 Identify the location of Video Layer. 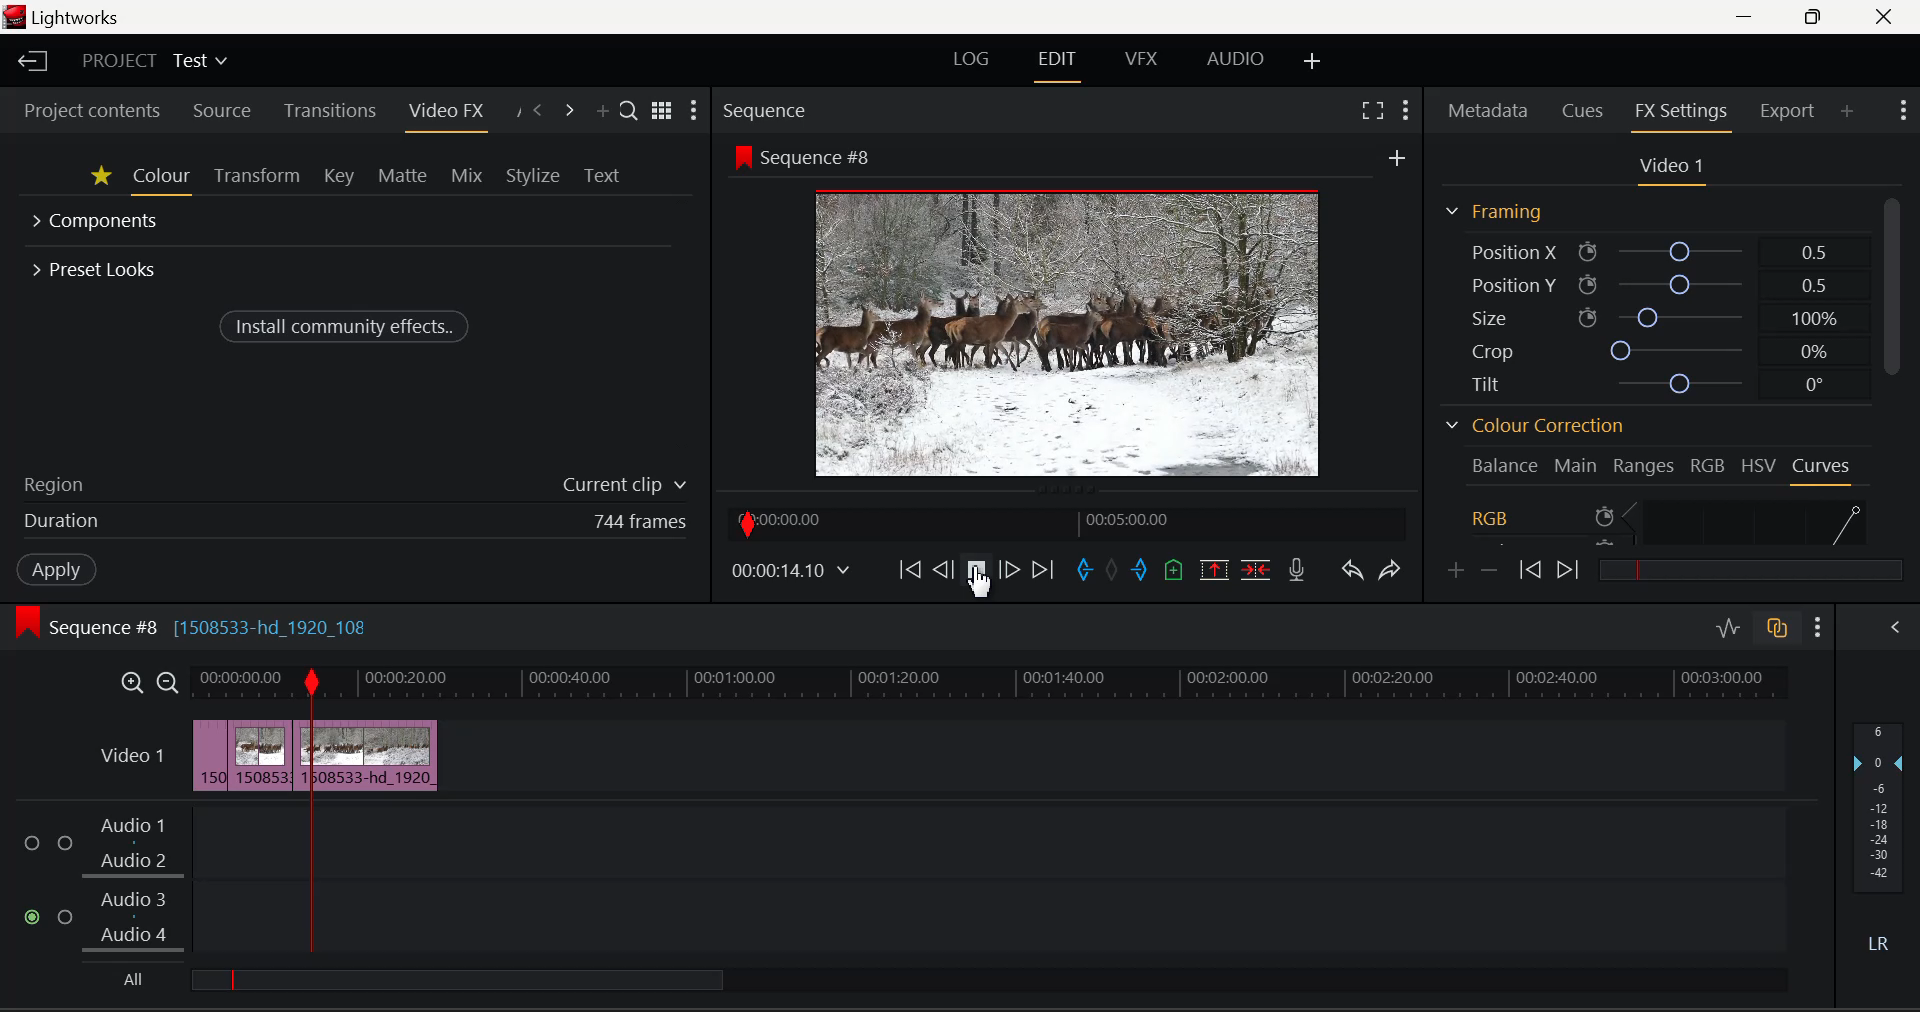
(132, 761).